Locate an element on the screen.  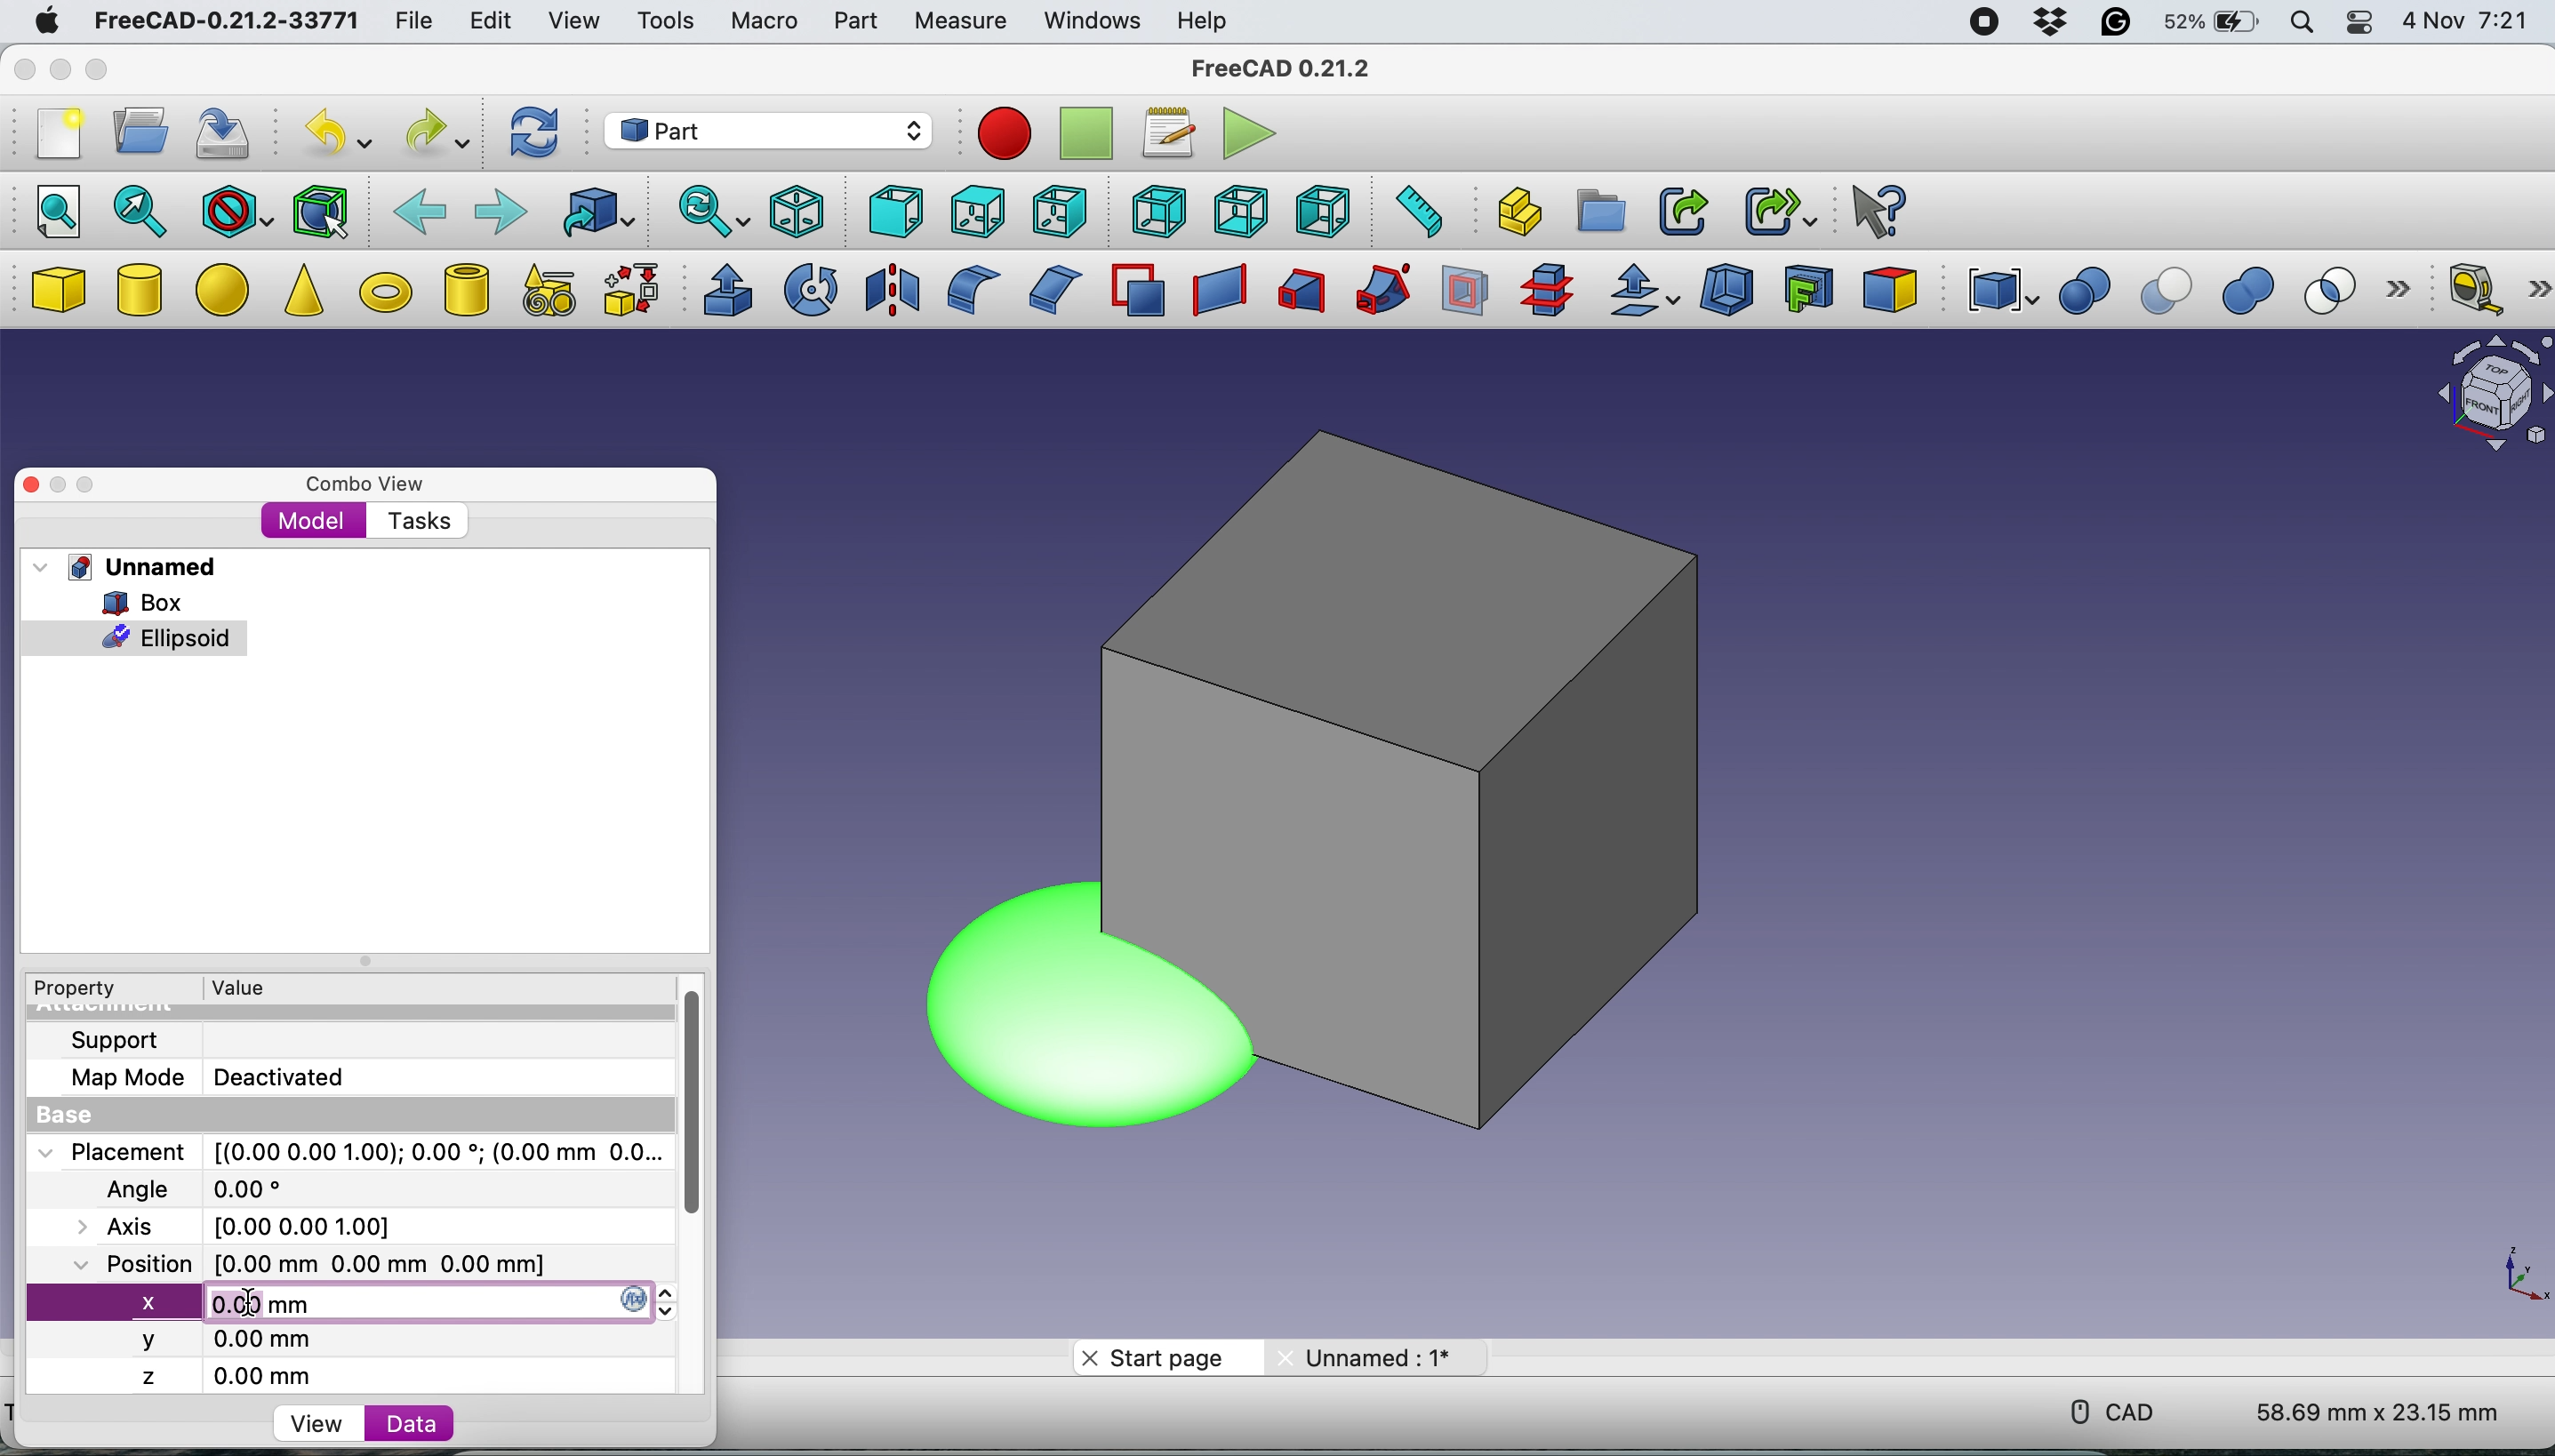
execute macros is located at coordinates (1246, 136).